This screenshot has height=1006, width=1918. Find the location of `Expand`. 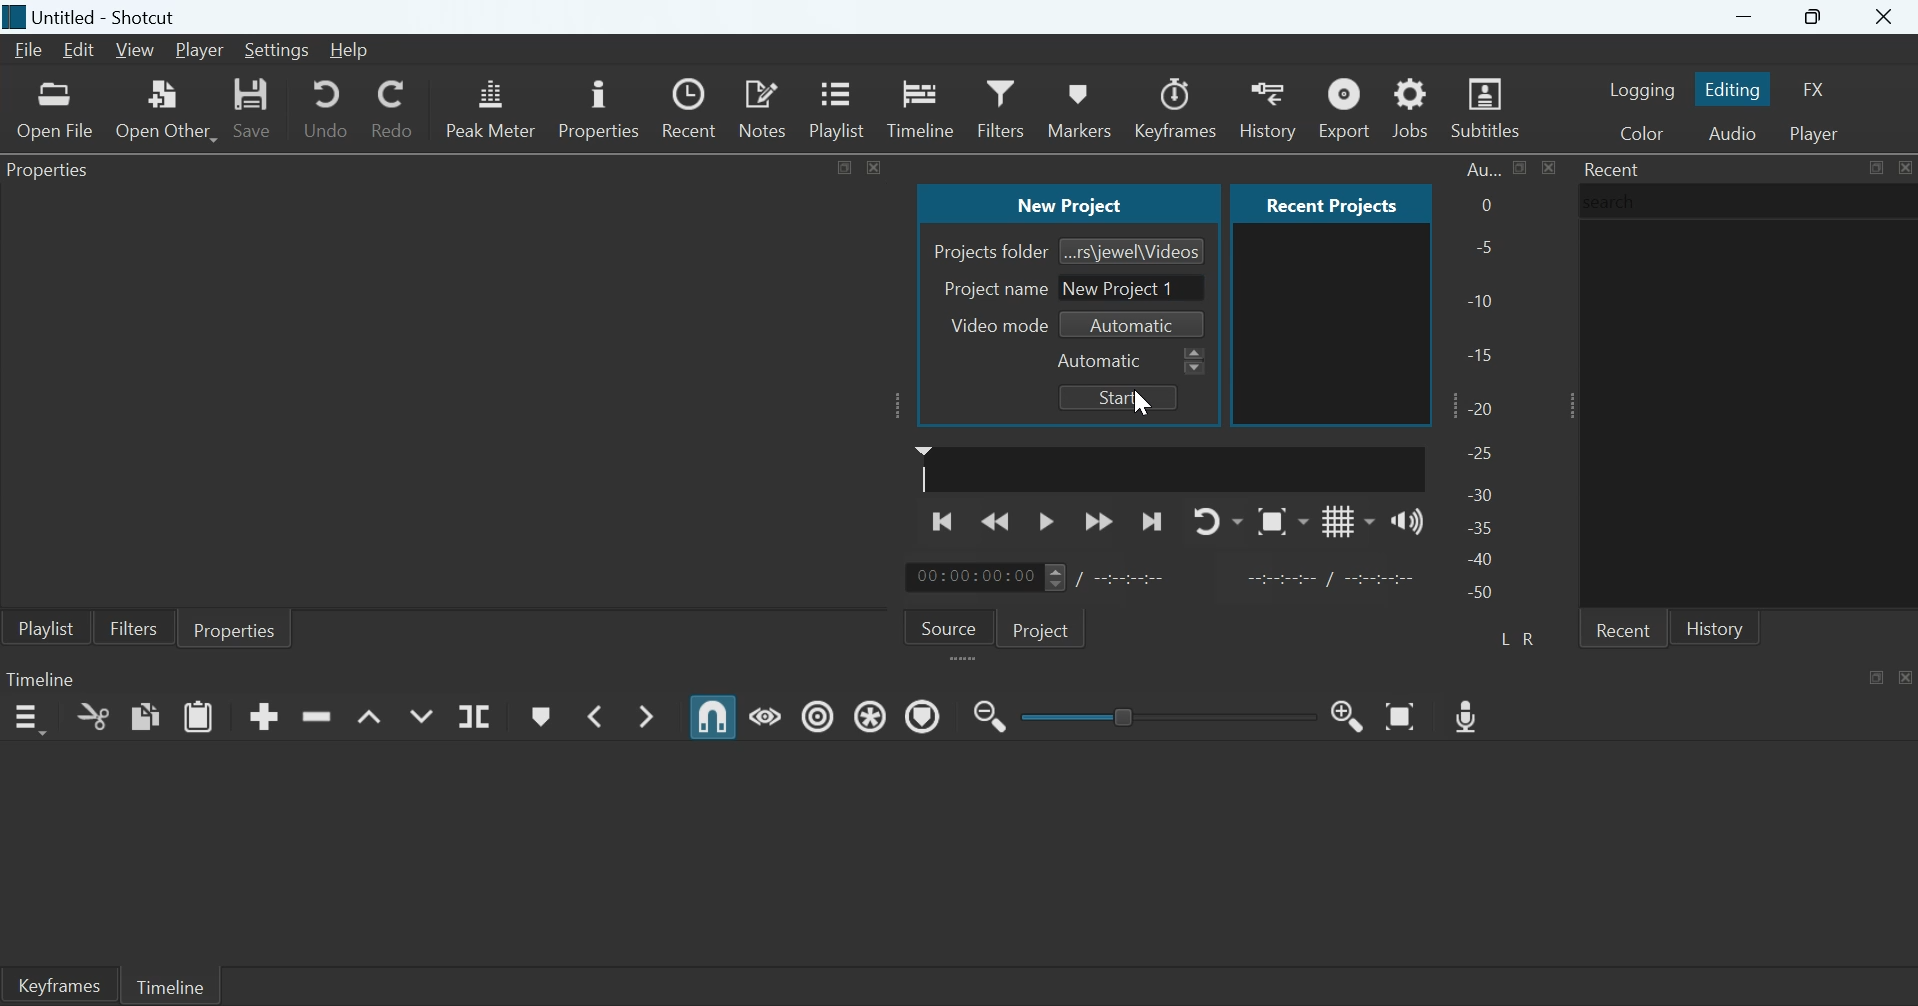

Expand is located at coordinates (1566, 405).